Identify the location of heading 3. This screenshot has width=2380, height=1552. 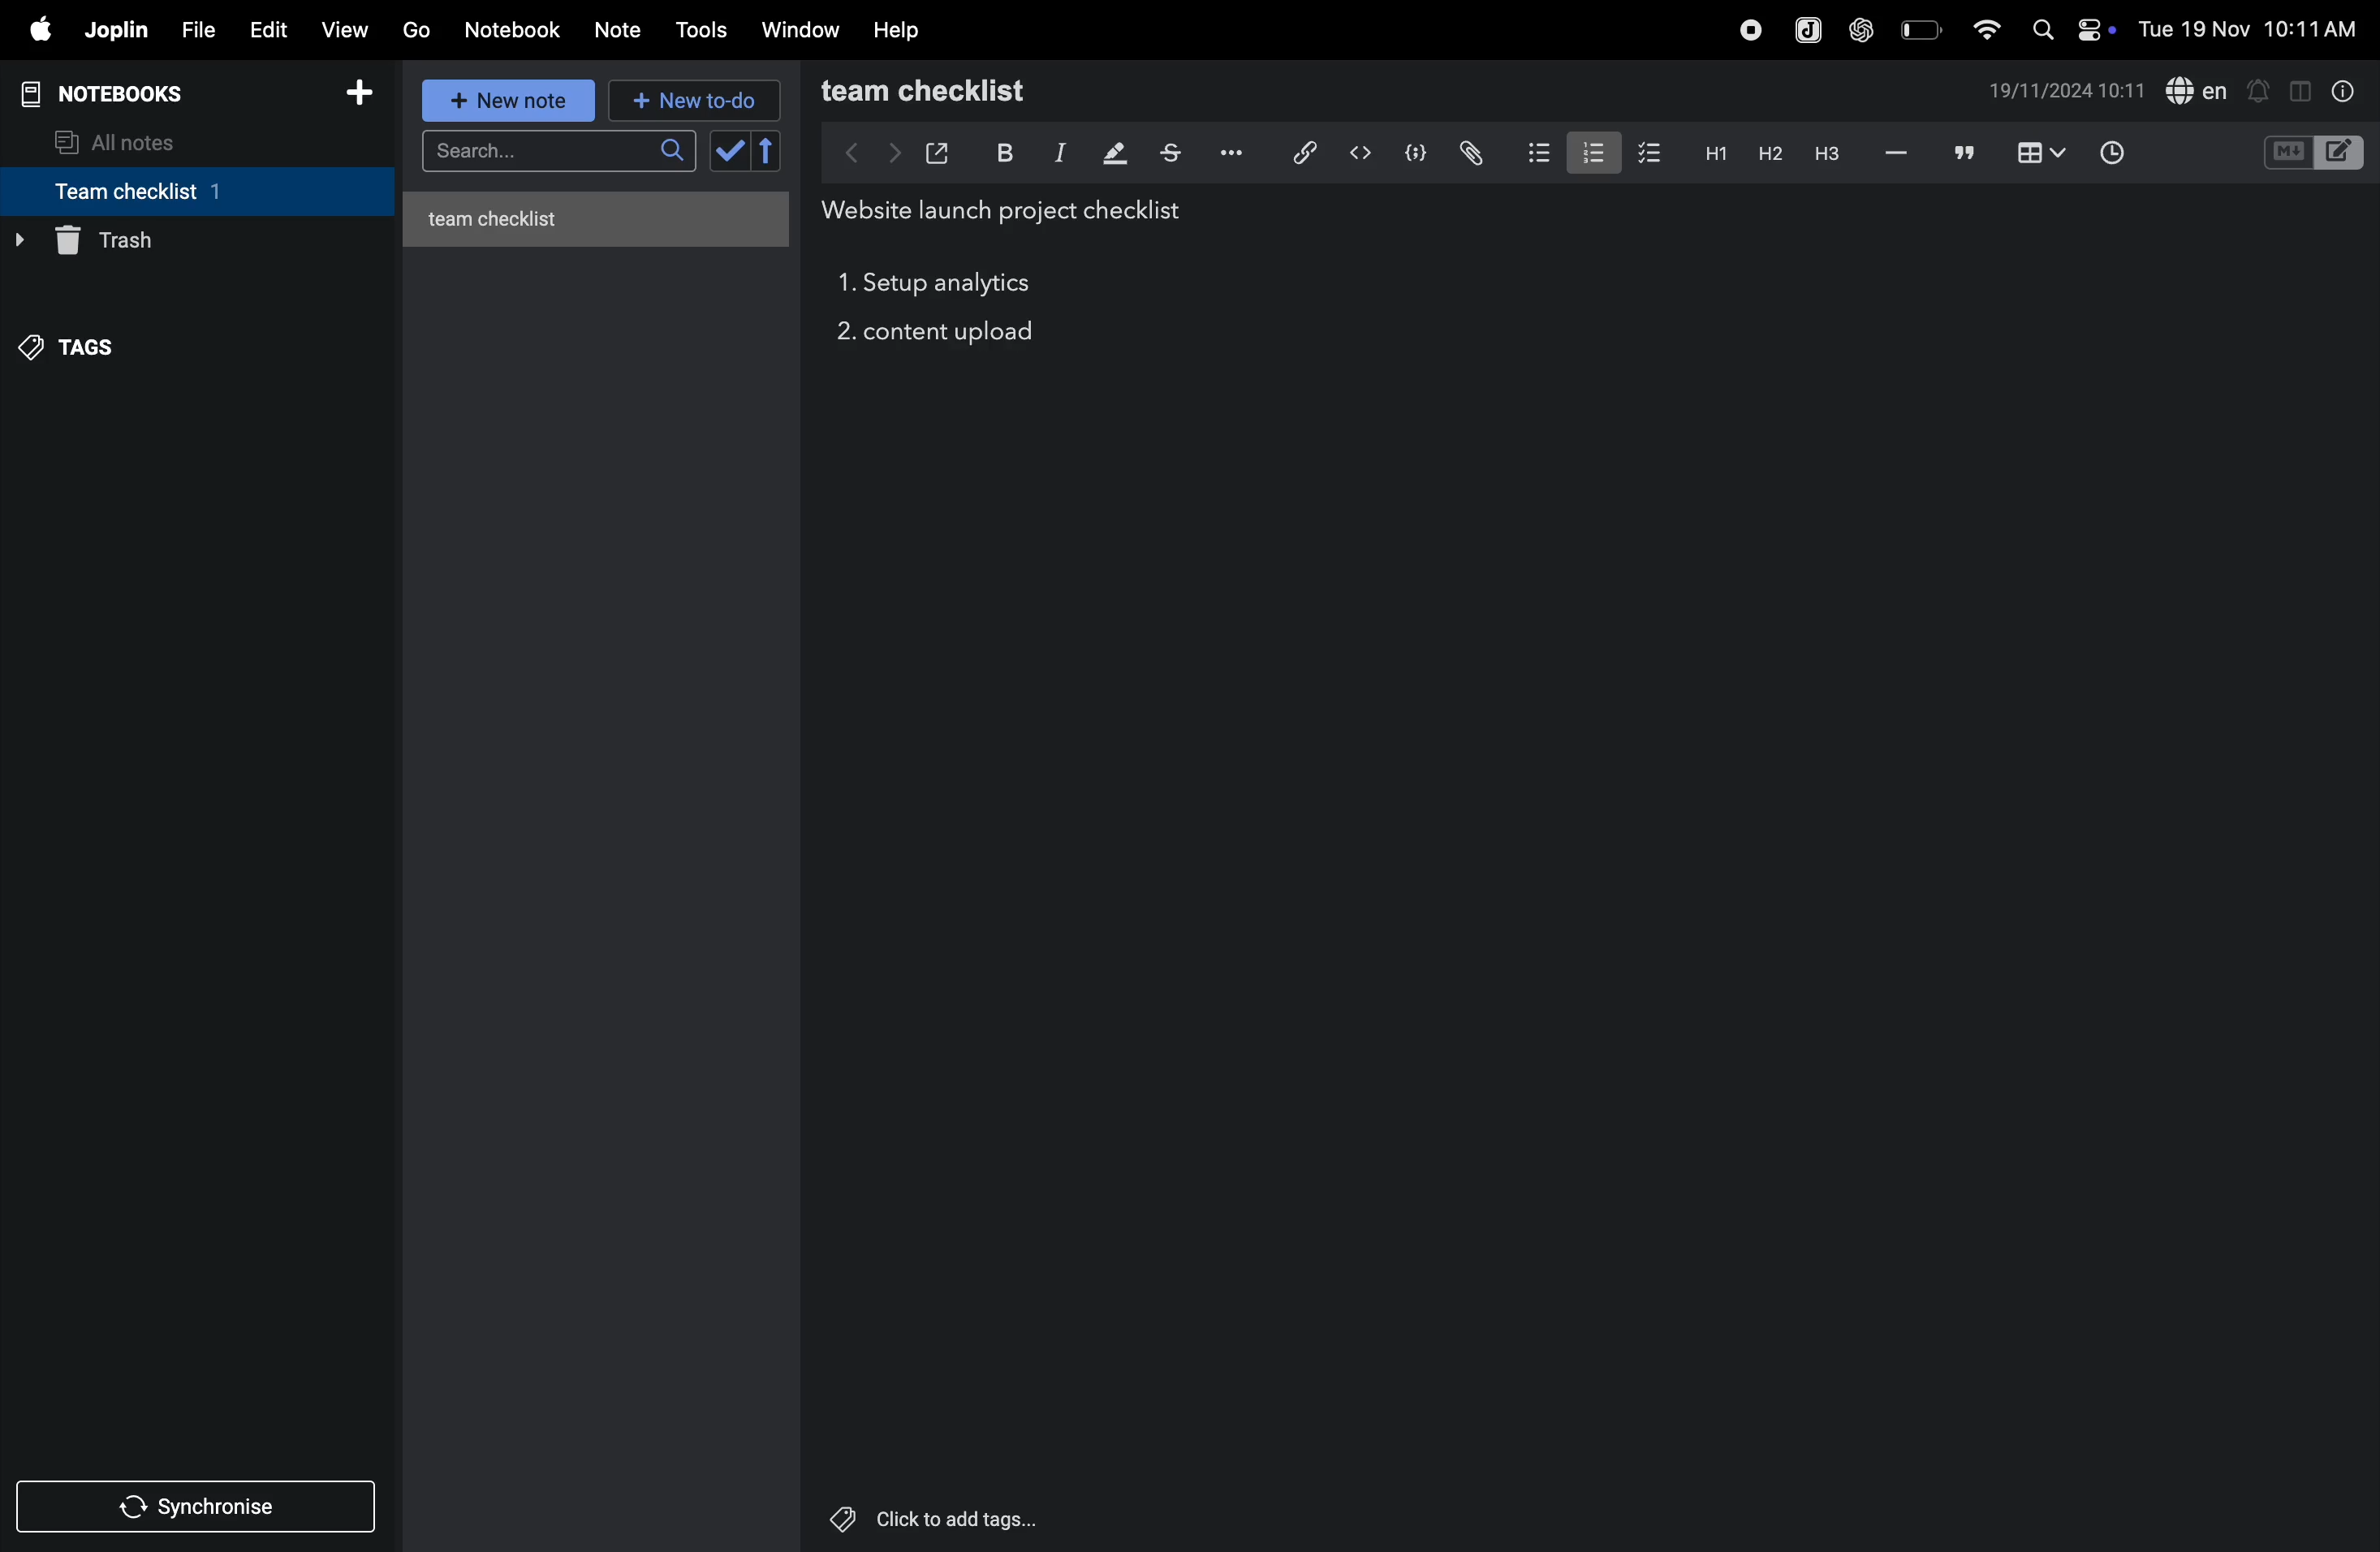
(1826, 153).